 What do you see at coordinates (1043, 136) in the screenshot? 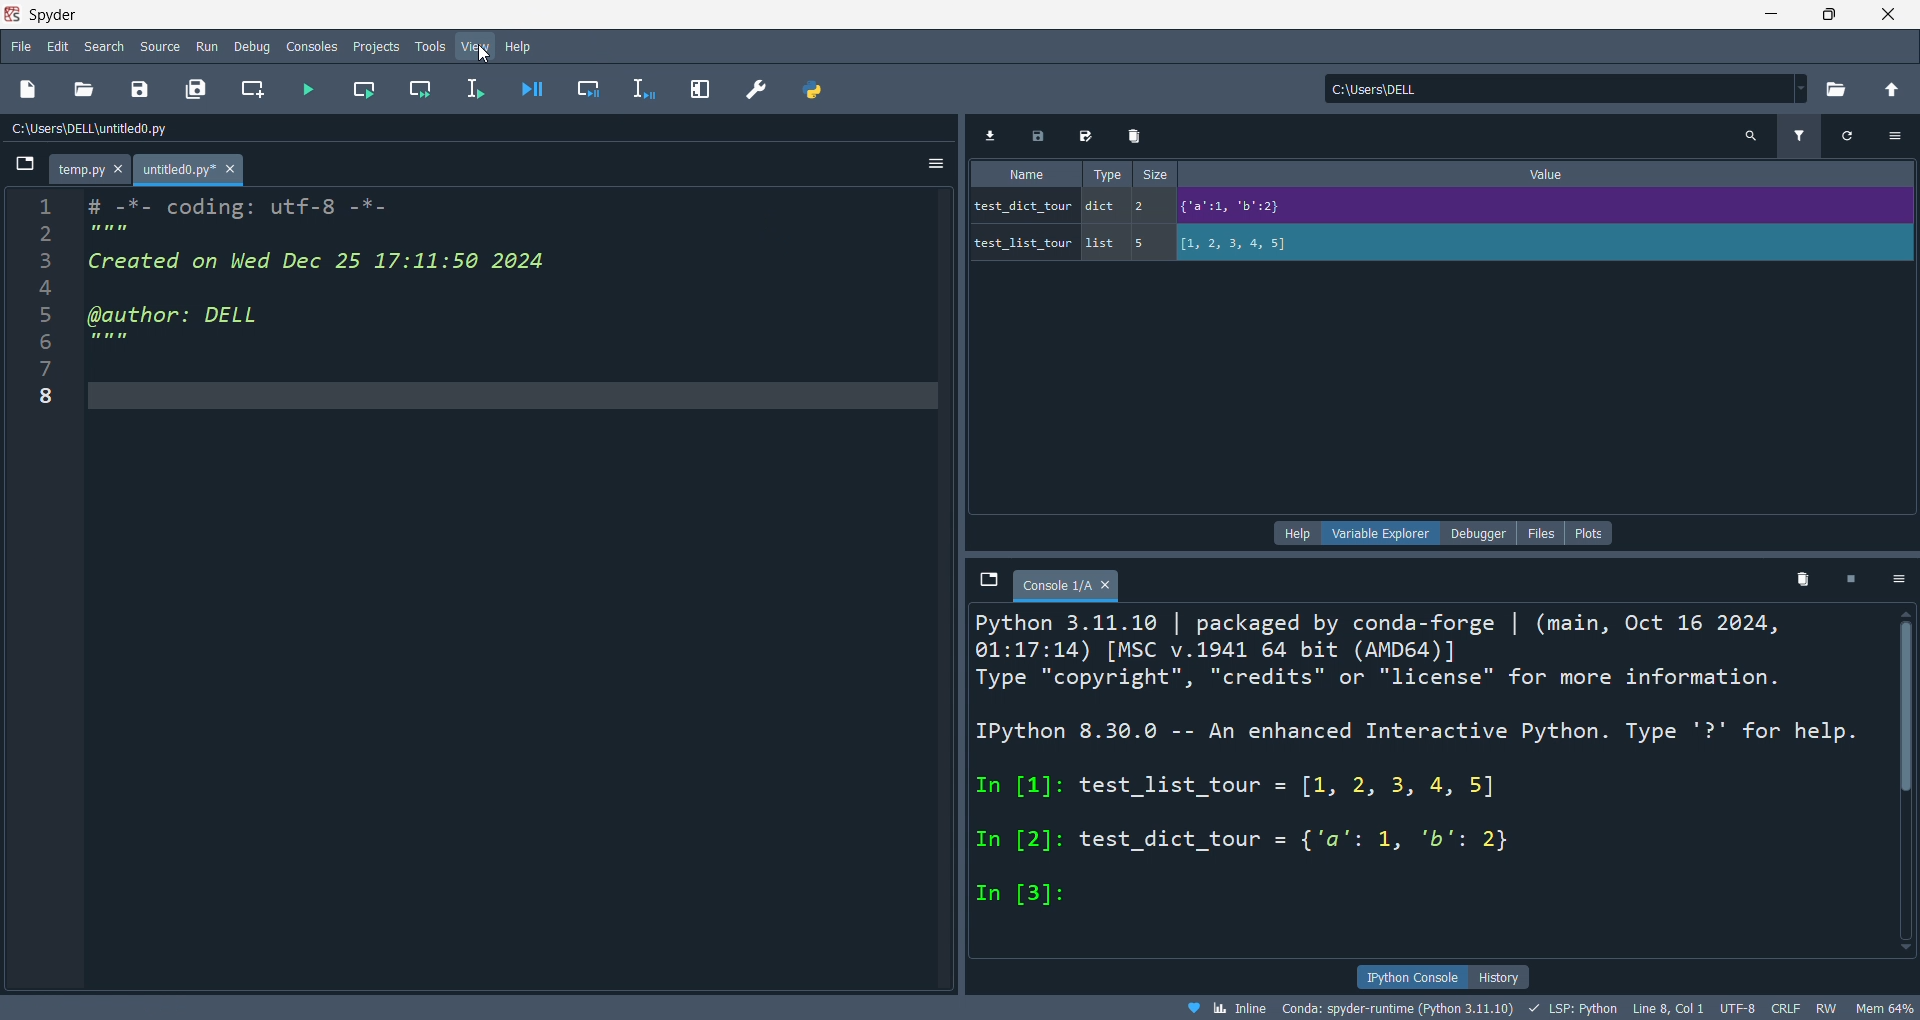
I see `save` at bounding box center [1043, 136].